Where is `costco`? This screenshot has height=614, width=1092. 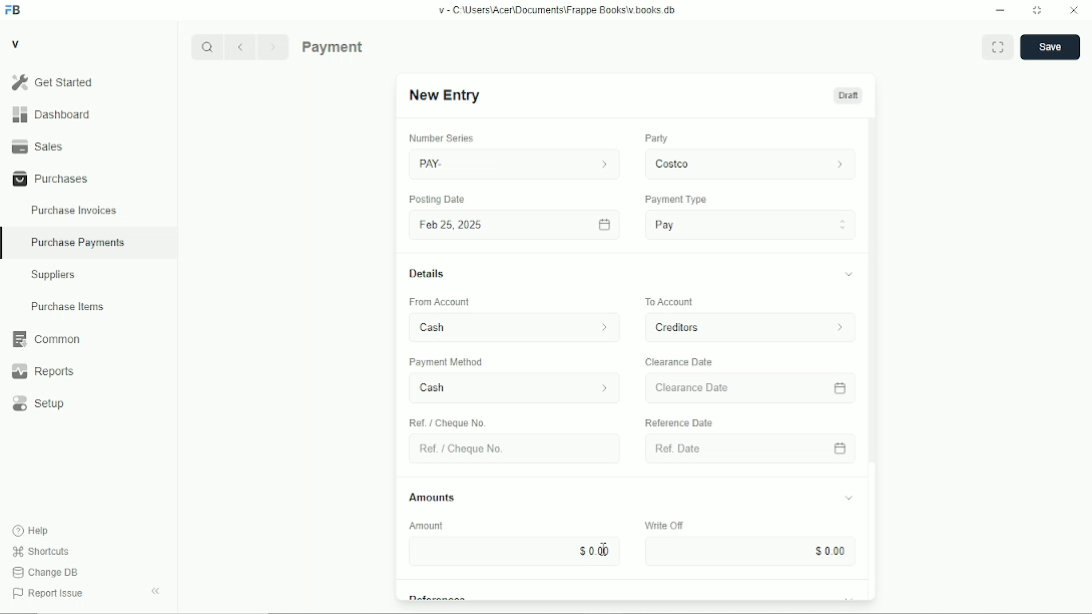 costco is located at coordinates (751, 162).